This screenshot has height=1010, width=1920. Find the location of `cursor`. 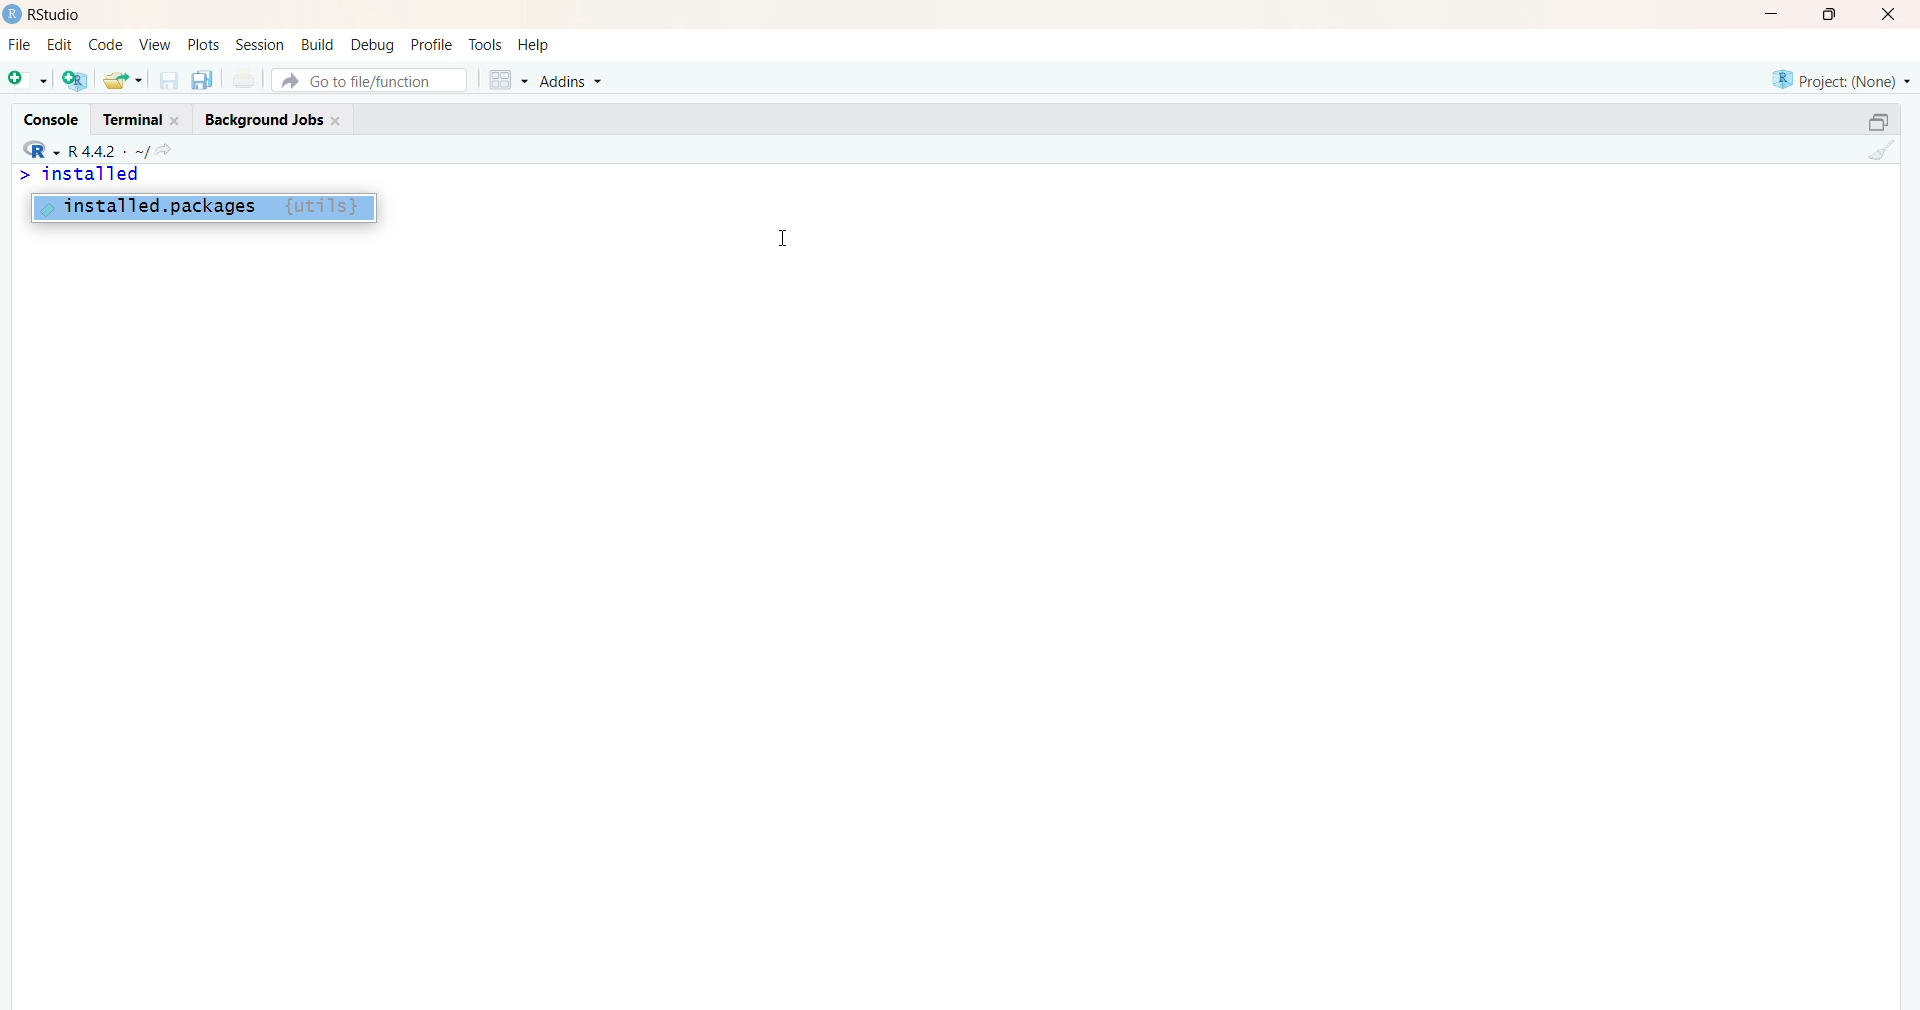

cursor is located at coordinates (784, 238).